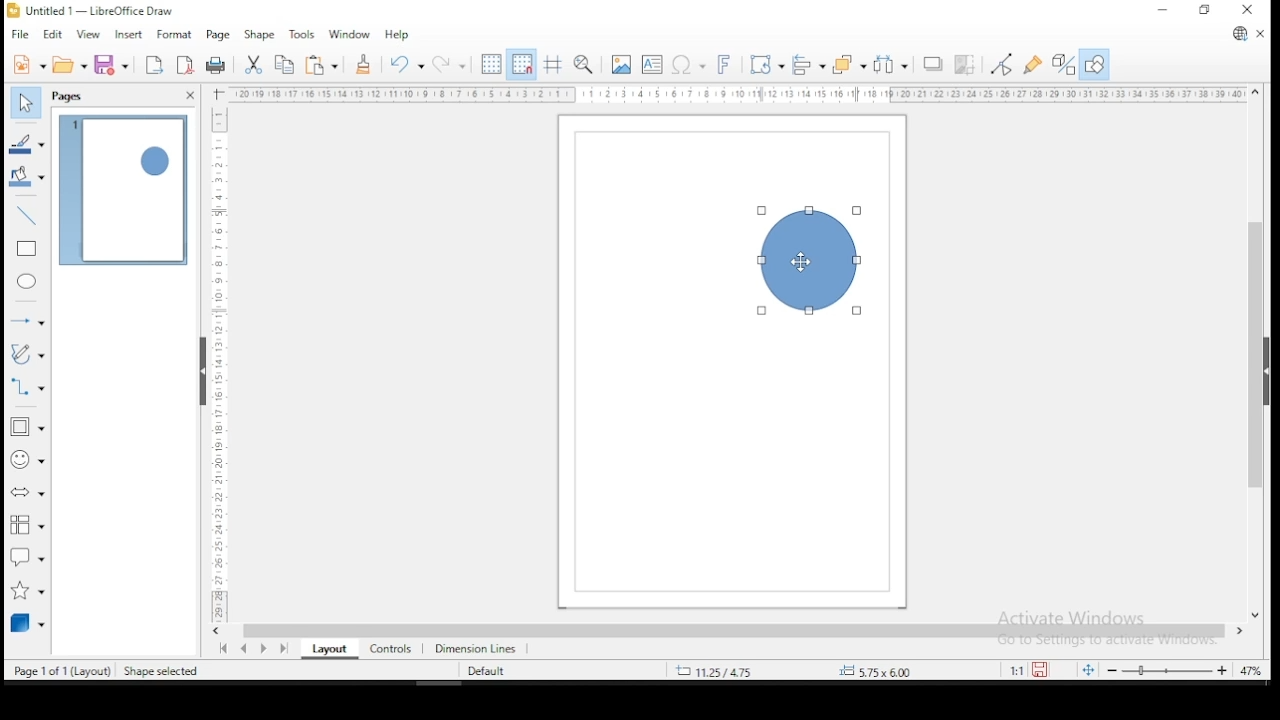  Describe the element at coordinates (70, 97) in the screenshot. I see `pages` at that location.